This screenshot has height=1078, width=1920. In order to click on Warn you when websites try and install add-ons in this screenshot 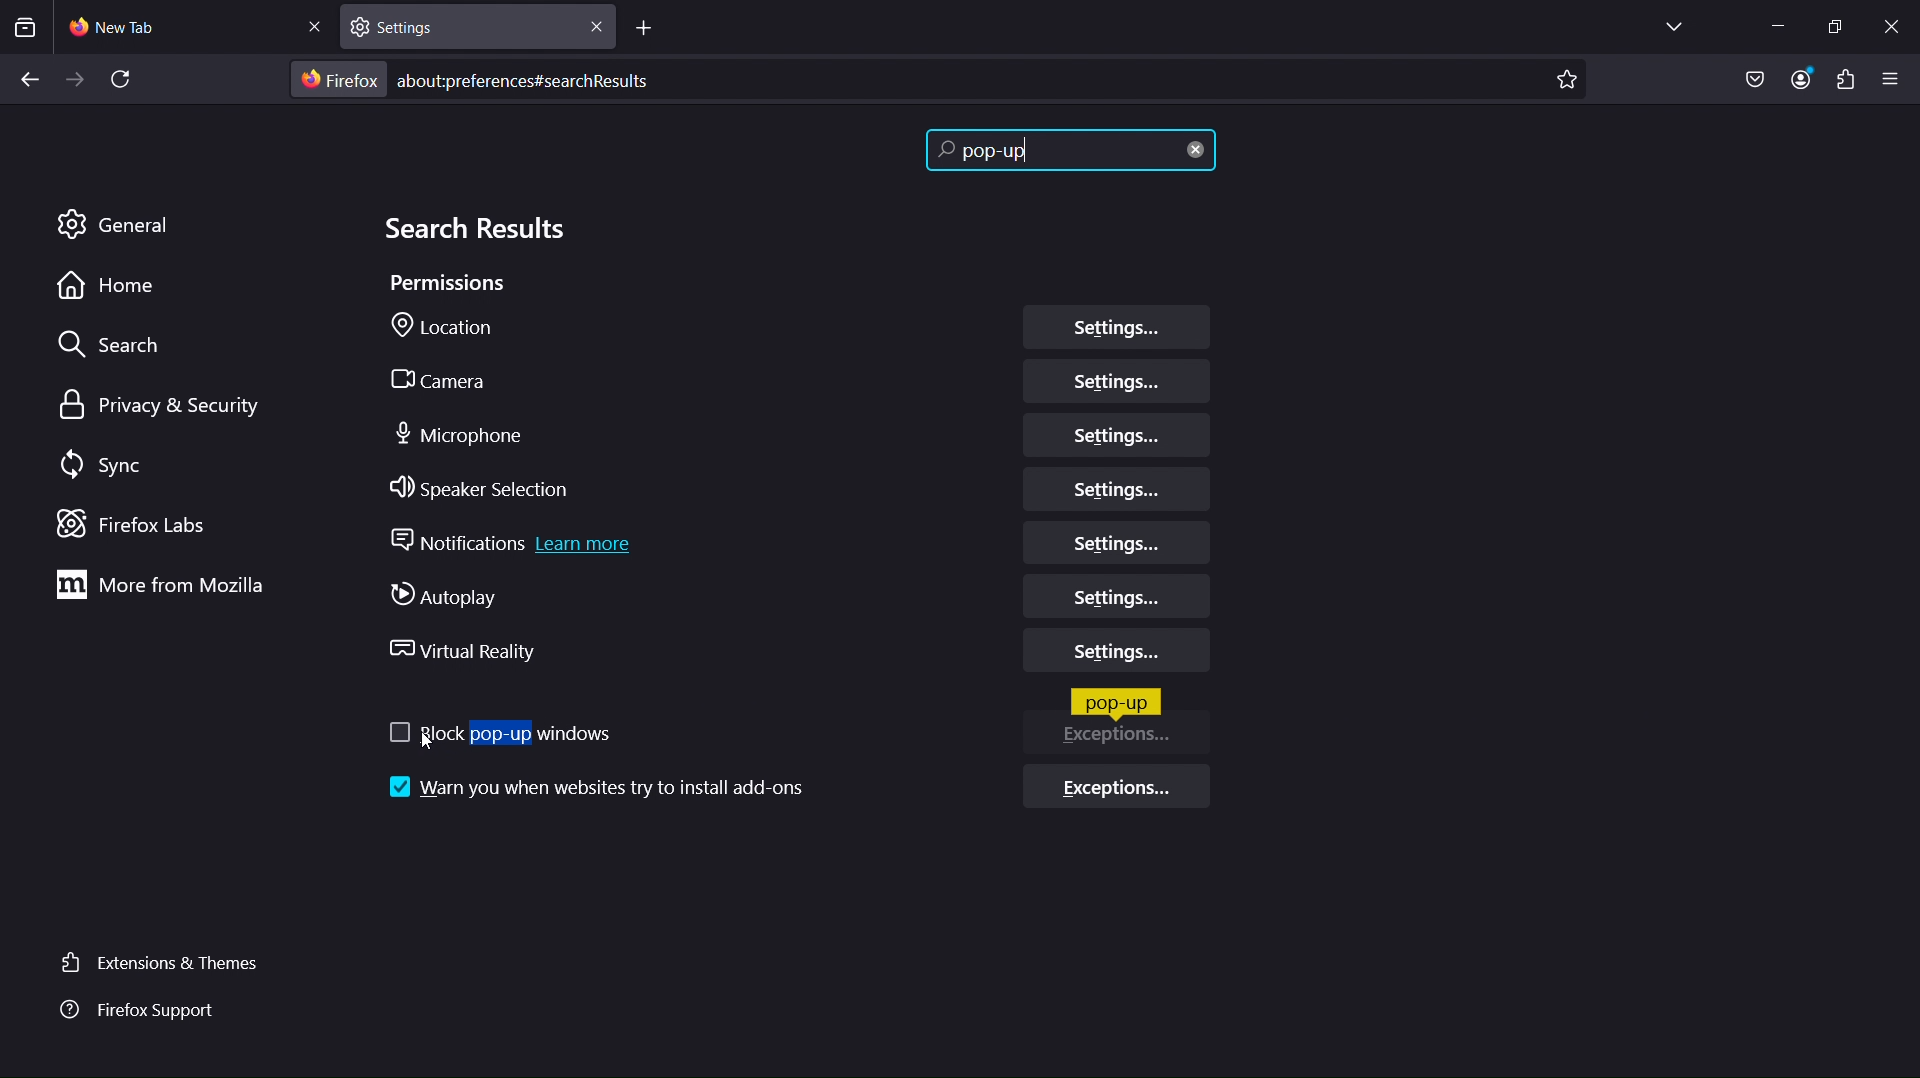, I will do `click(592, 786)`.